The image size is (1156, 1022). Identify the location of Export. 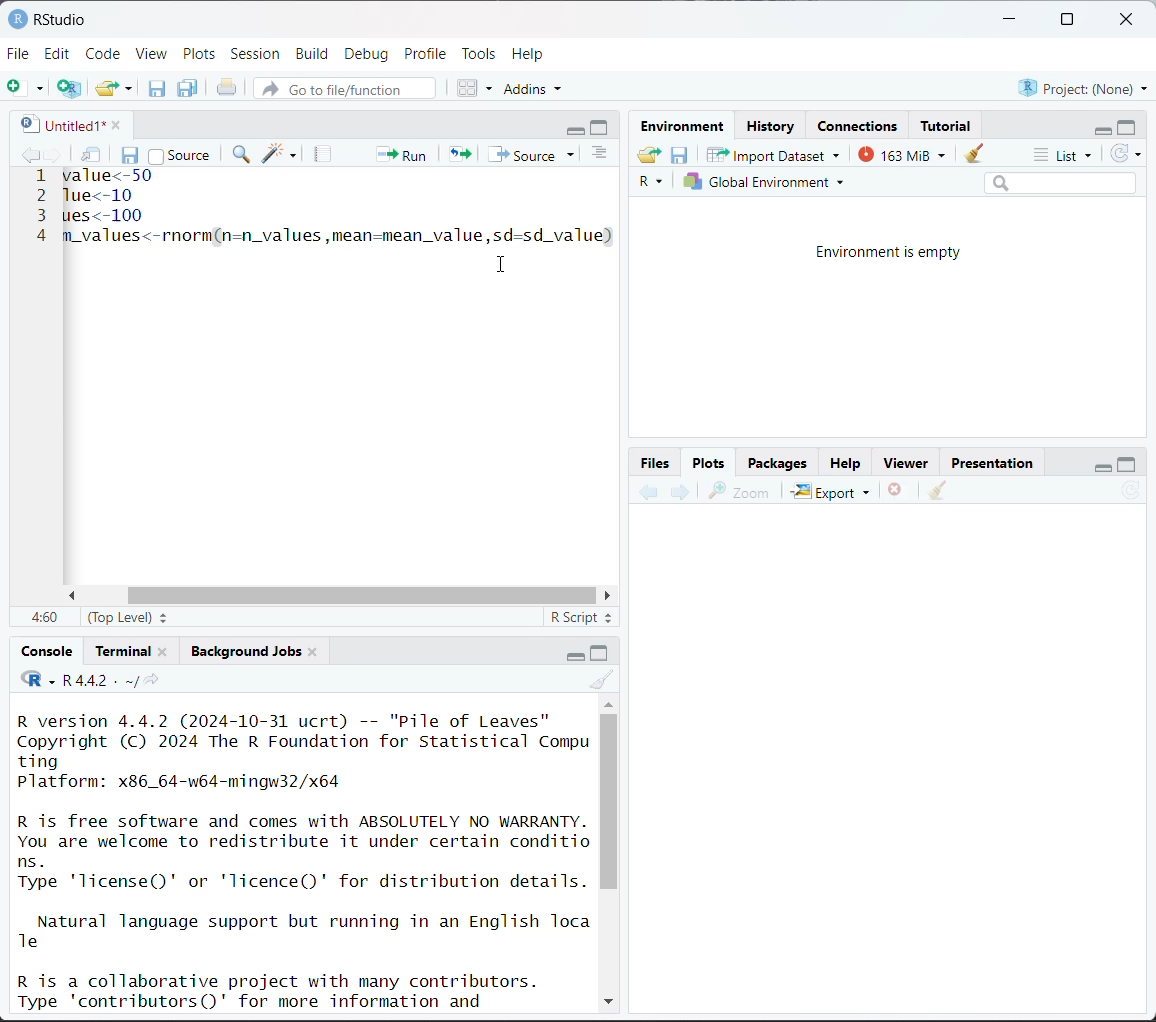
(832, 491).